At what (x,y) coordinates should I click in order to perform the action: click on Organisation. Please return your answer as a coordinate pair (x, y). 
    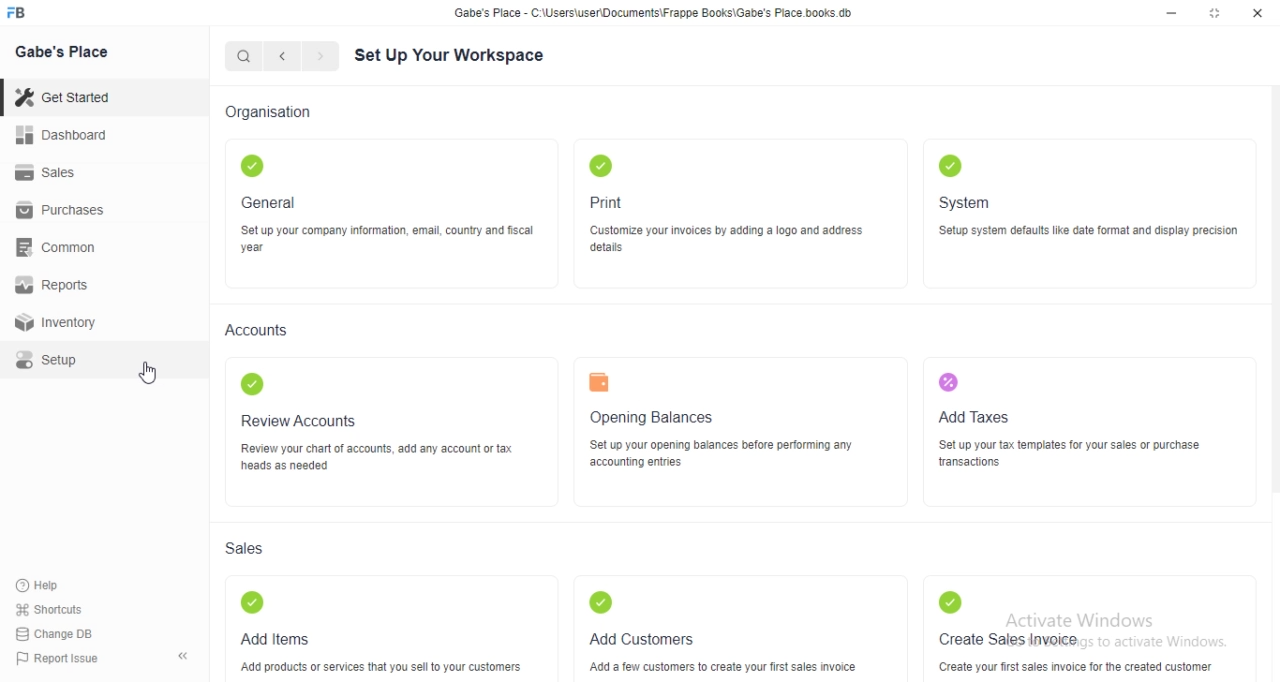
    Looking at the image, I should click on (278, 113).